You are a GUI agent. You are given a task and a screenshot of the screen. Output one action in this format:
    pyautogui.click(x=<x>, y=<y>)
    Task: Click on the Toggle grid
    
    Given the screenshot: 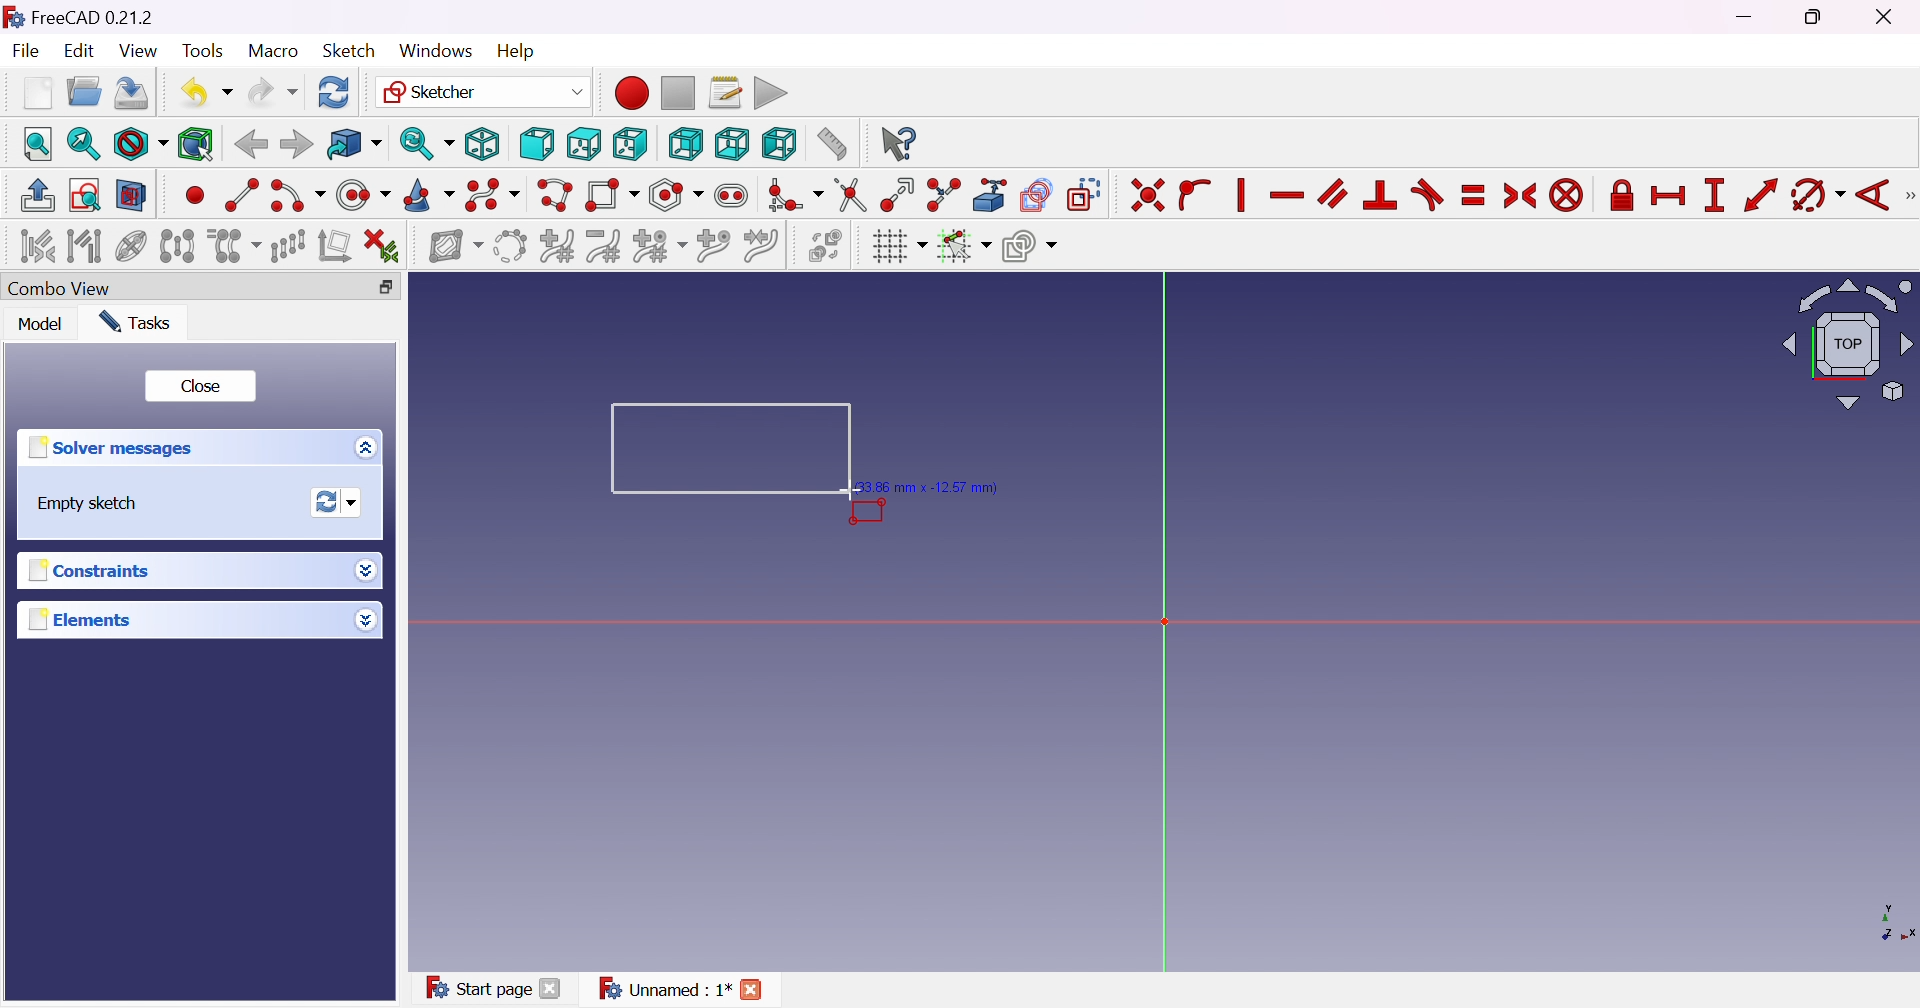 What is the action you would take?
    pyautogui.click(x=898, y=247)
    